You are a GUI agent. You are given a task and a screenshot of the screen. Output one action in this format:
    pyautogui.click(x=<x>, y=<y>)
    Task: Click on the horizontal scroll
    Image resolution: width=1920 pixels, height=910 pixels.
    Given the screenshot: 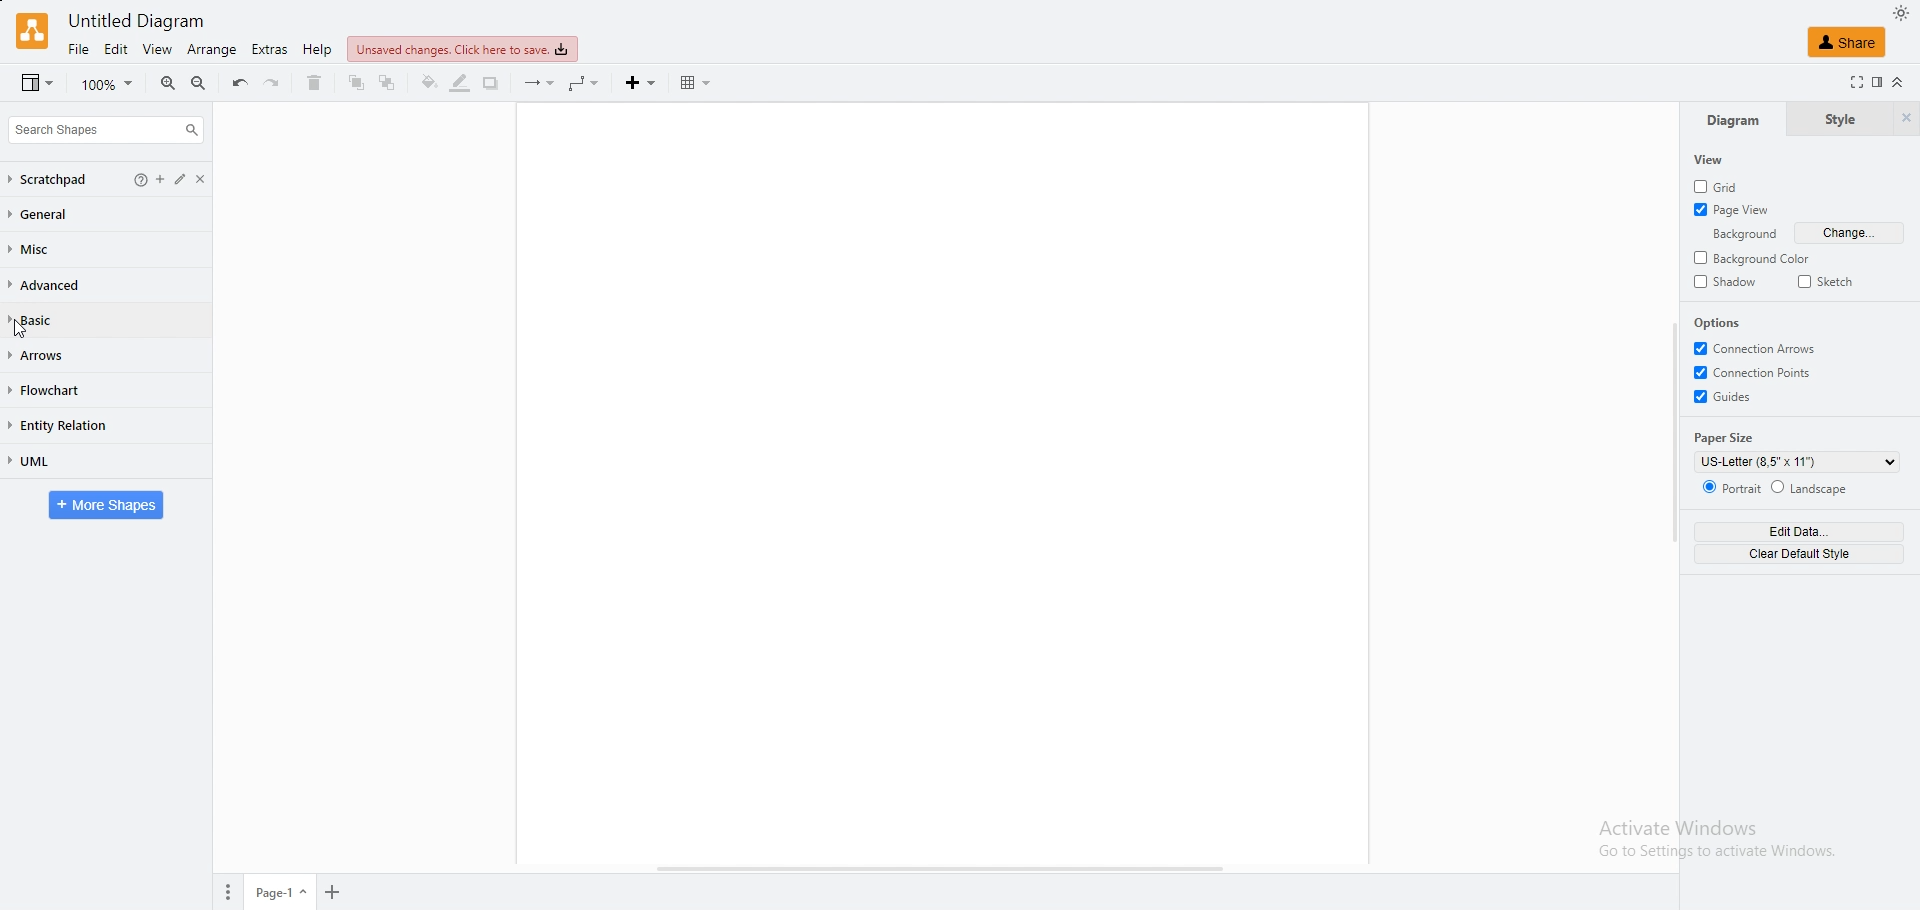 What is the action you would take?
    pyautogui.click(x=940, y=870)
    